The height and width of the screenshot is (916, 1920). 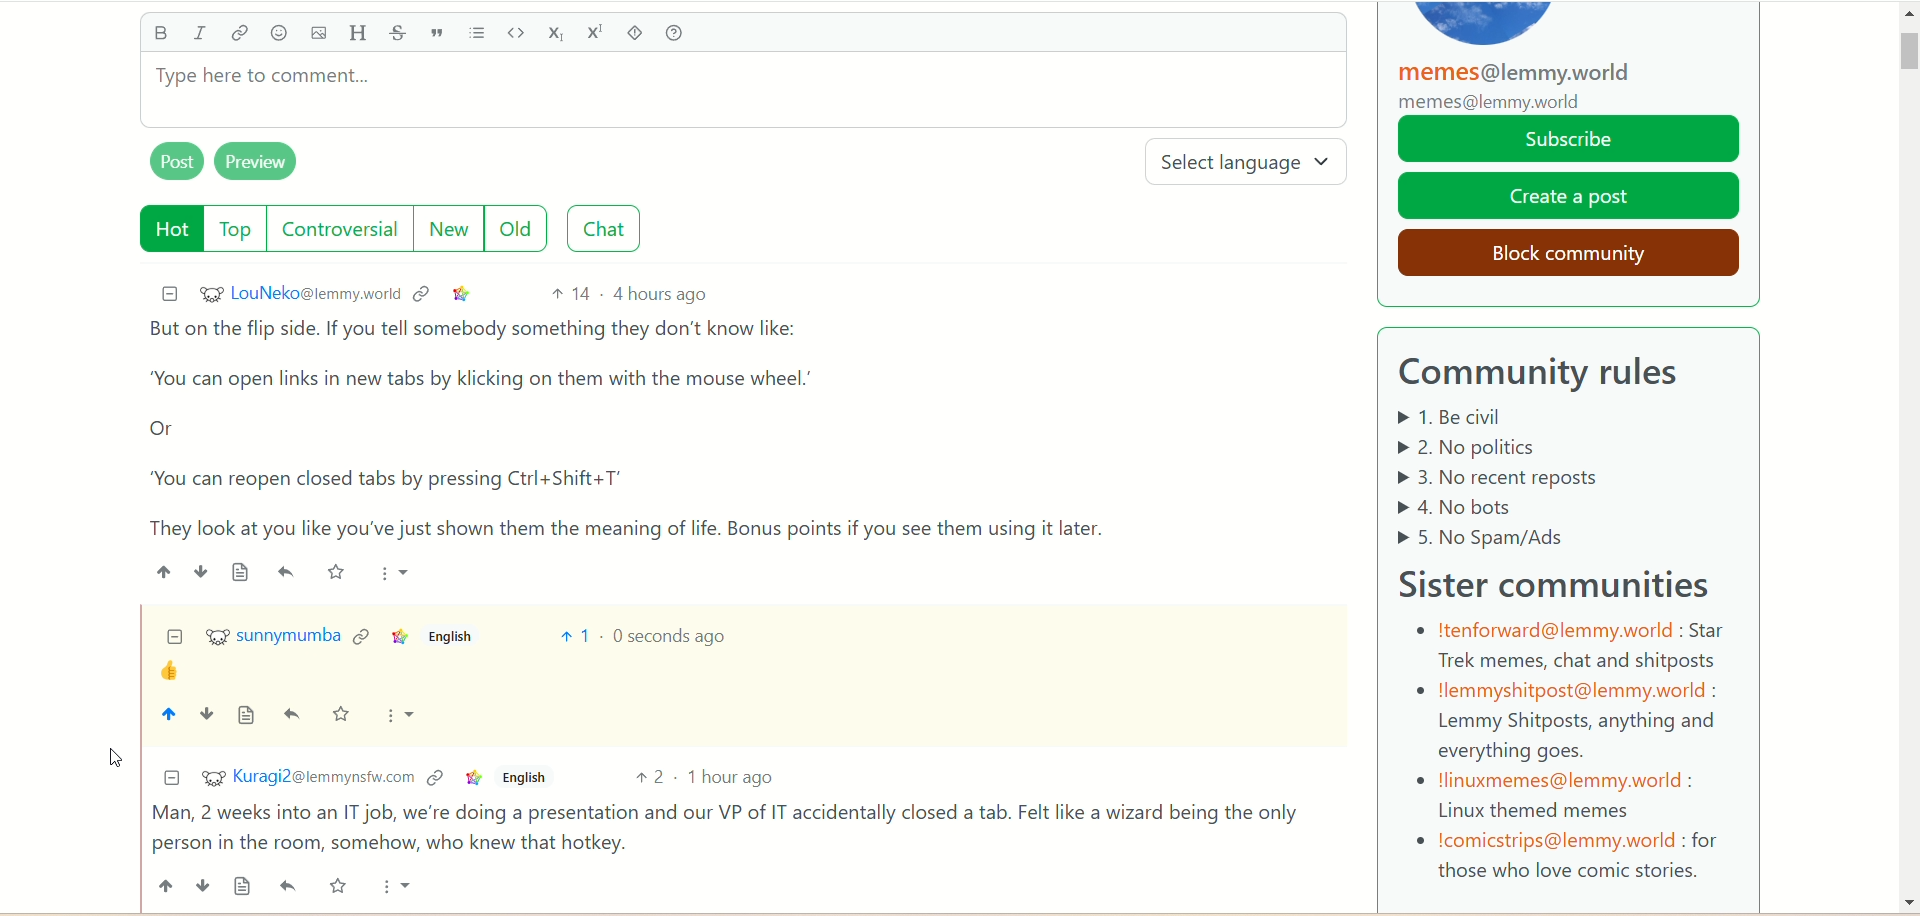 I want to click on emoji (thumbs up), so click(x=191, y=672).